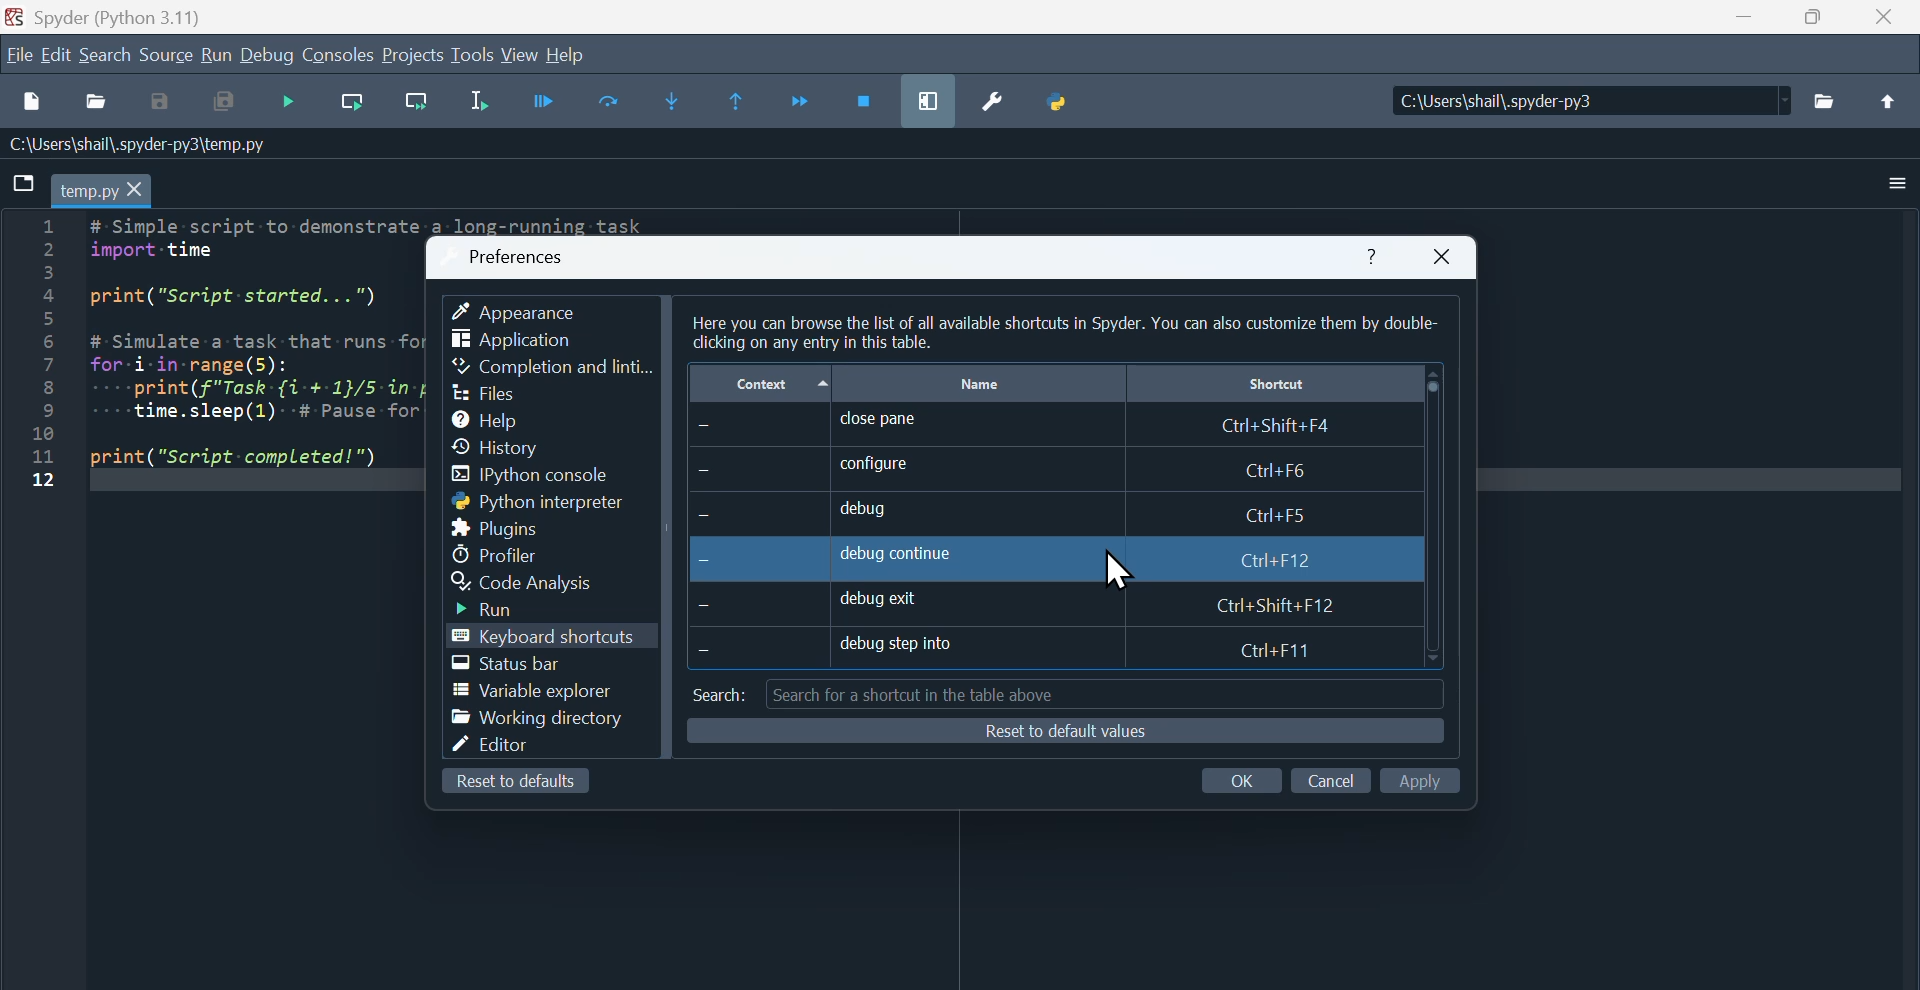  What do you see at coordinates (482, 108) in the screenshot?
I see `Run selection` at bounding box center [482, 108].